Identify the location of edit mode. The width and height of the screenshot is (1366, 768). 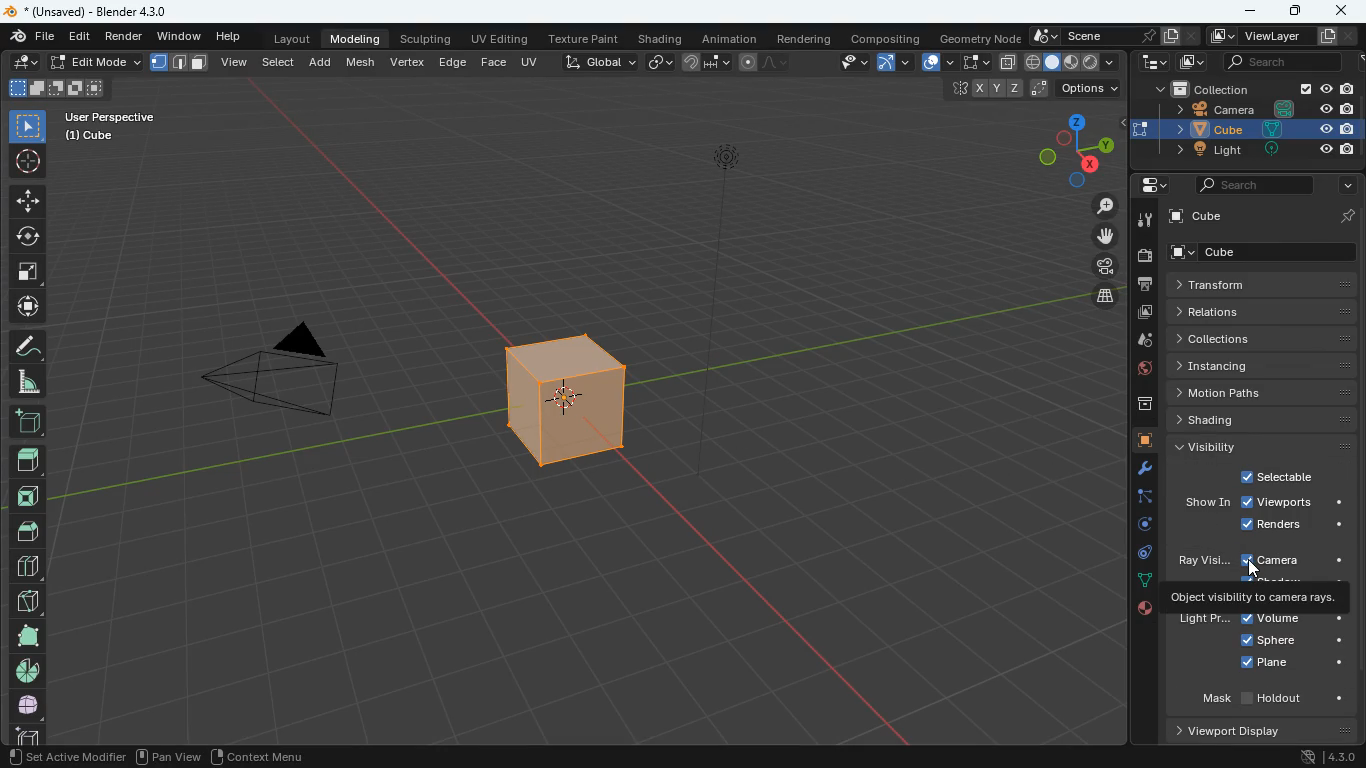
(97, 62).